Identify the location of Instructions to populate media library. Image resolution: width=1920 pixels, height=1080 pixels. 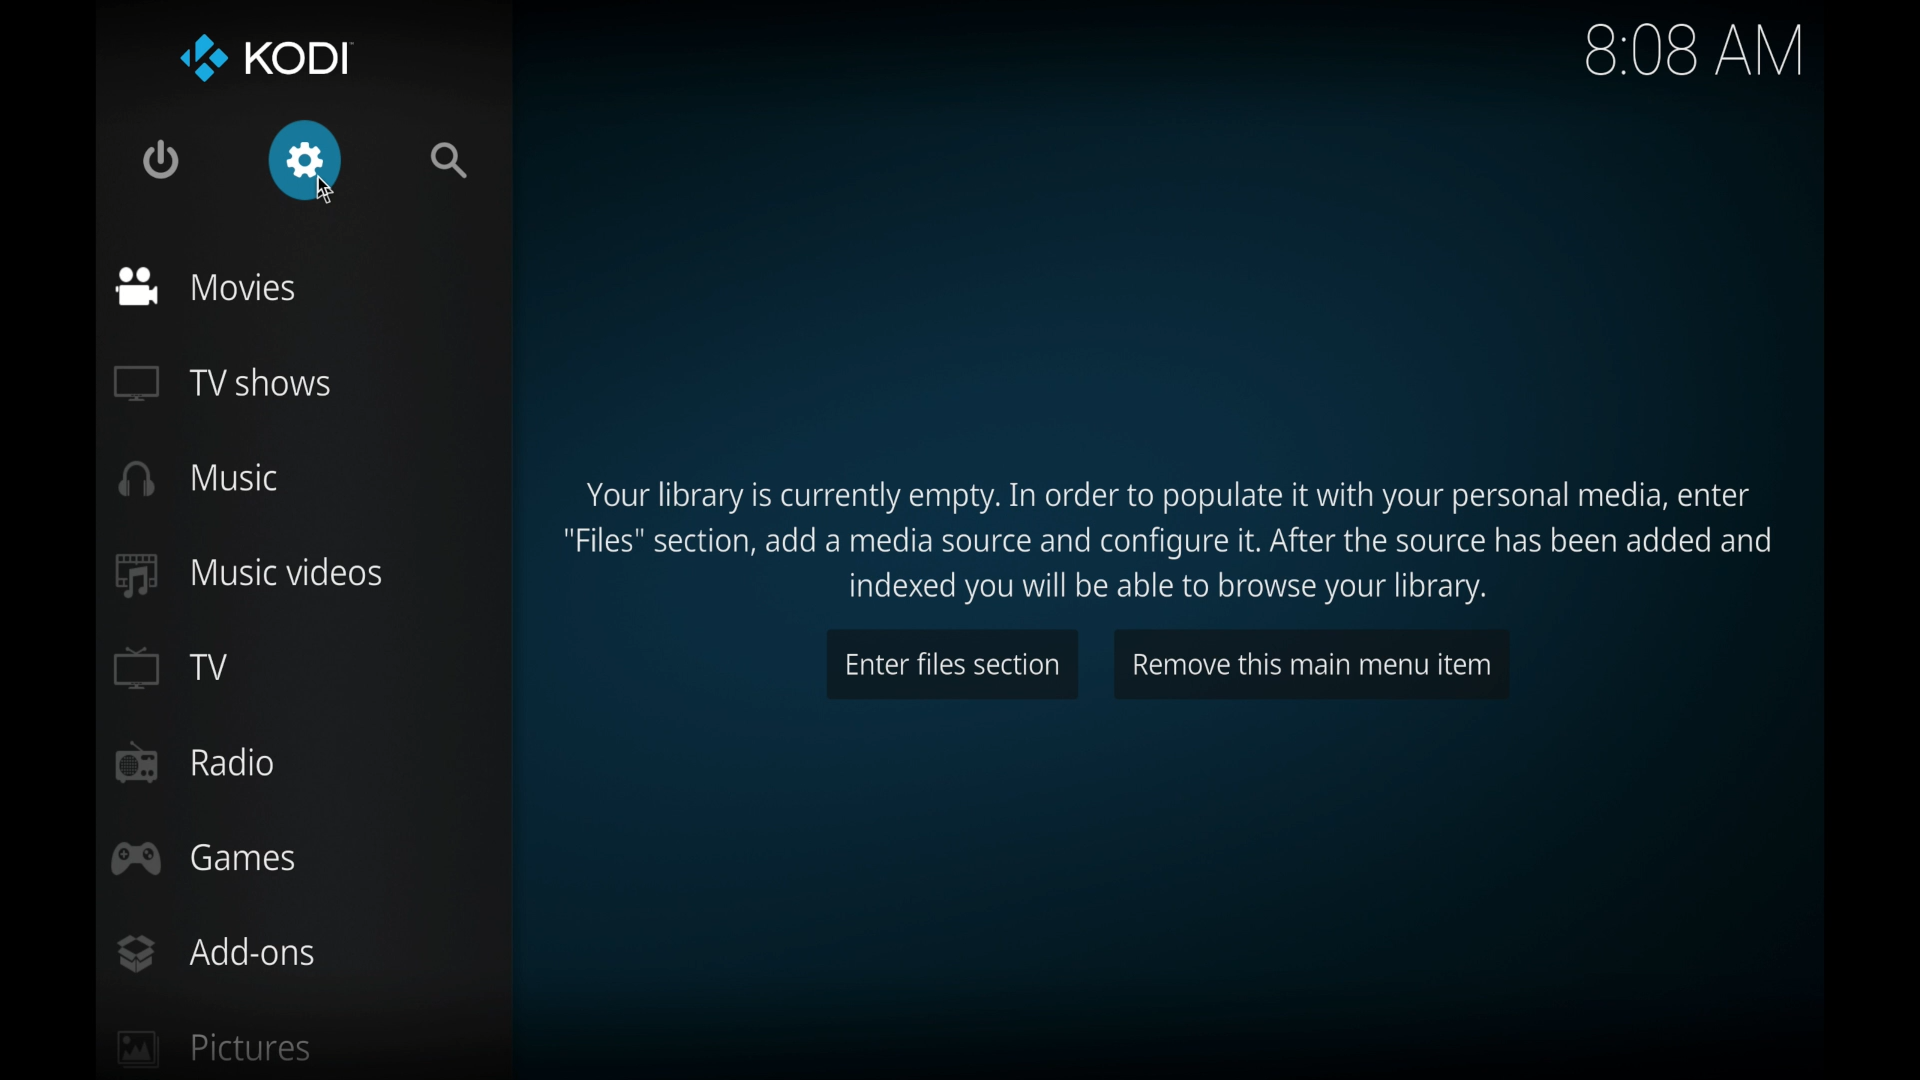
(1172, 541).